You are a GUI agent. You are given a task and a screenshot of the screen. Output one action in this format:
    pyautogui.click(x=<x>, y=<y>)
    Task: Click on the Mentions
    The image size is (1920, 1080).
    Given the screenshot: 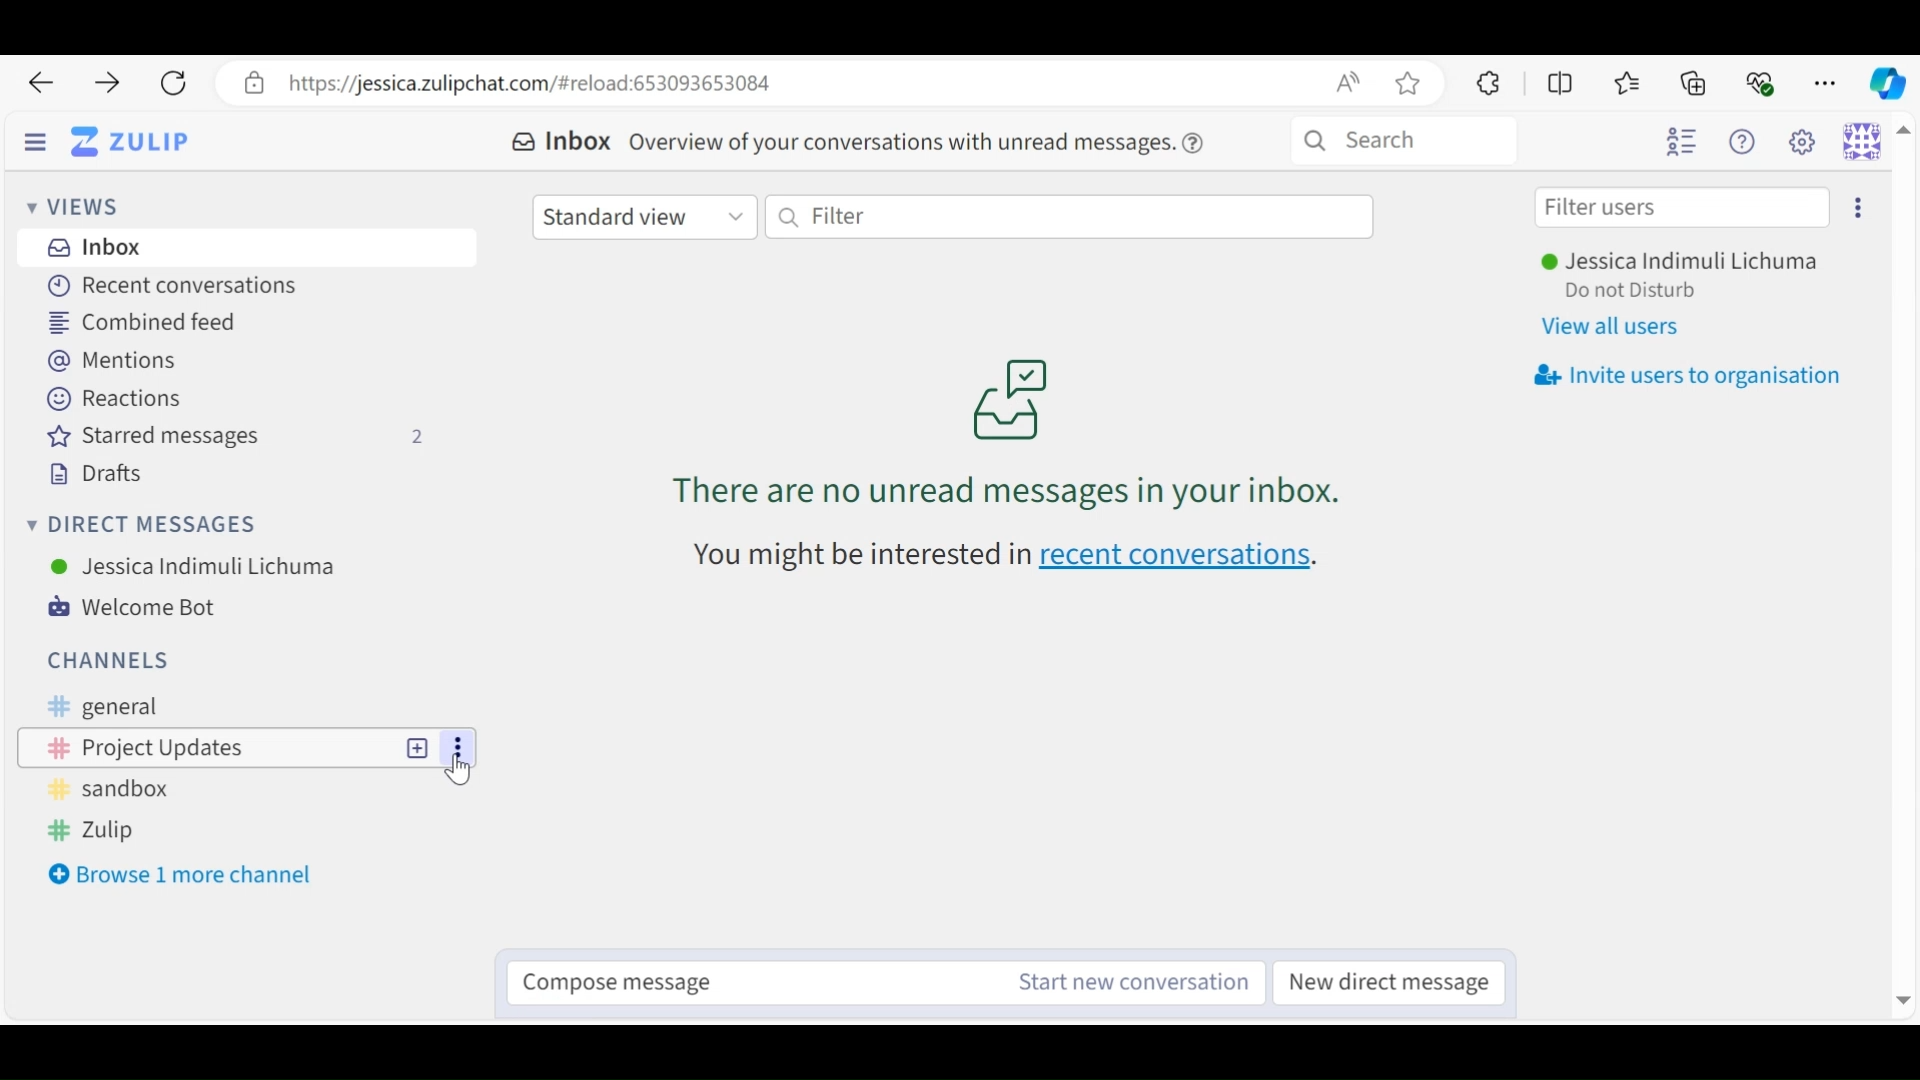 What is the action you would take?
    pyautogui.click(x=121, y=362)
    